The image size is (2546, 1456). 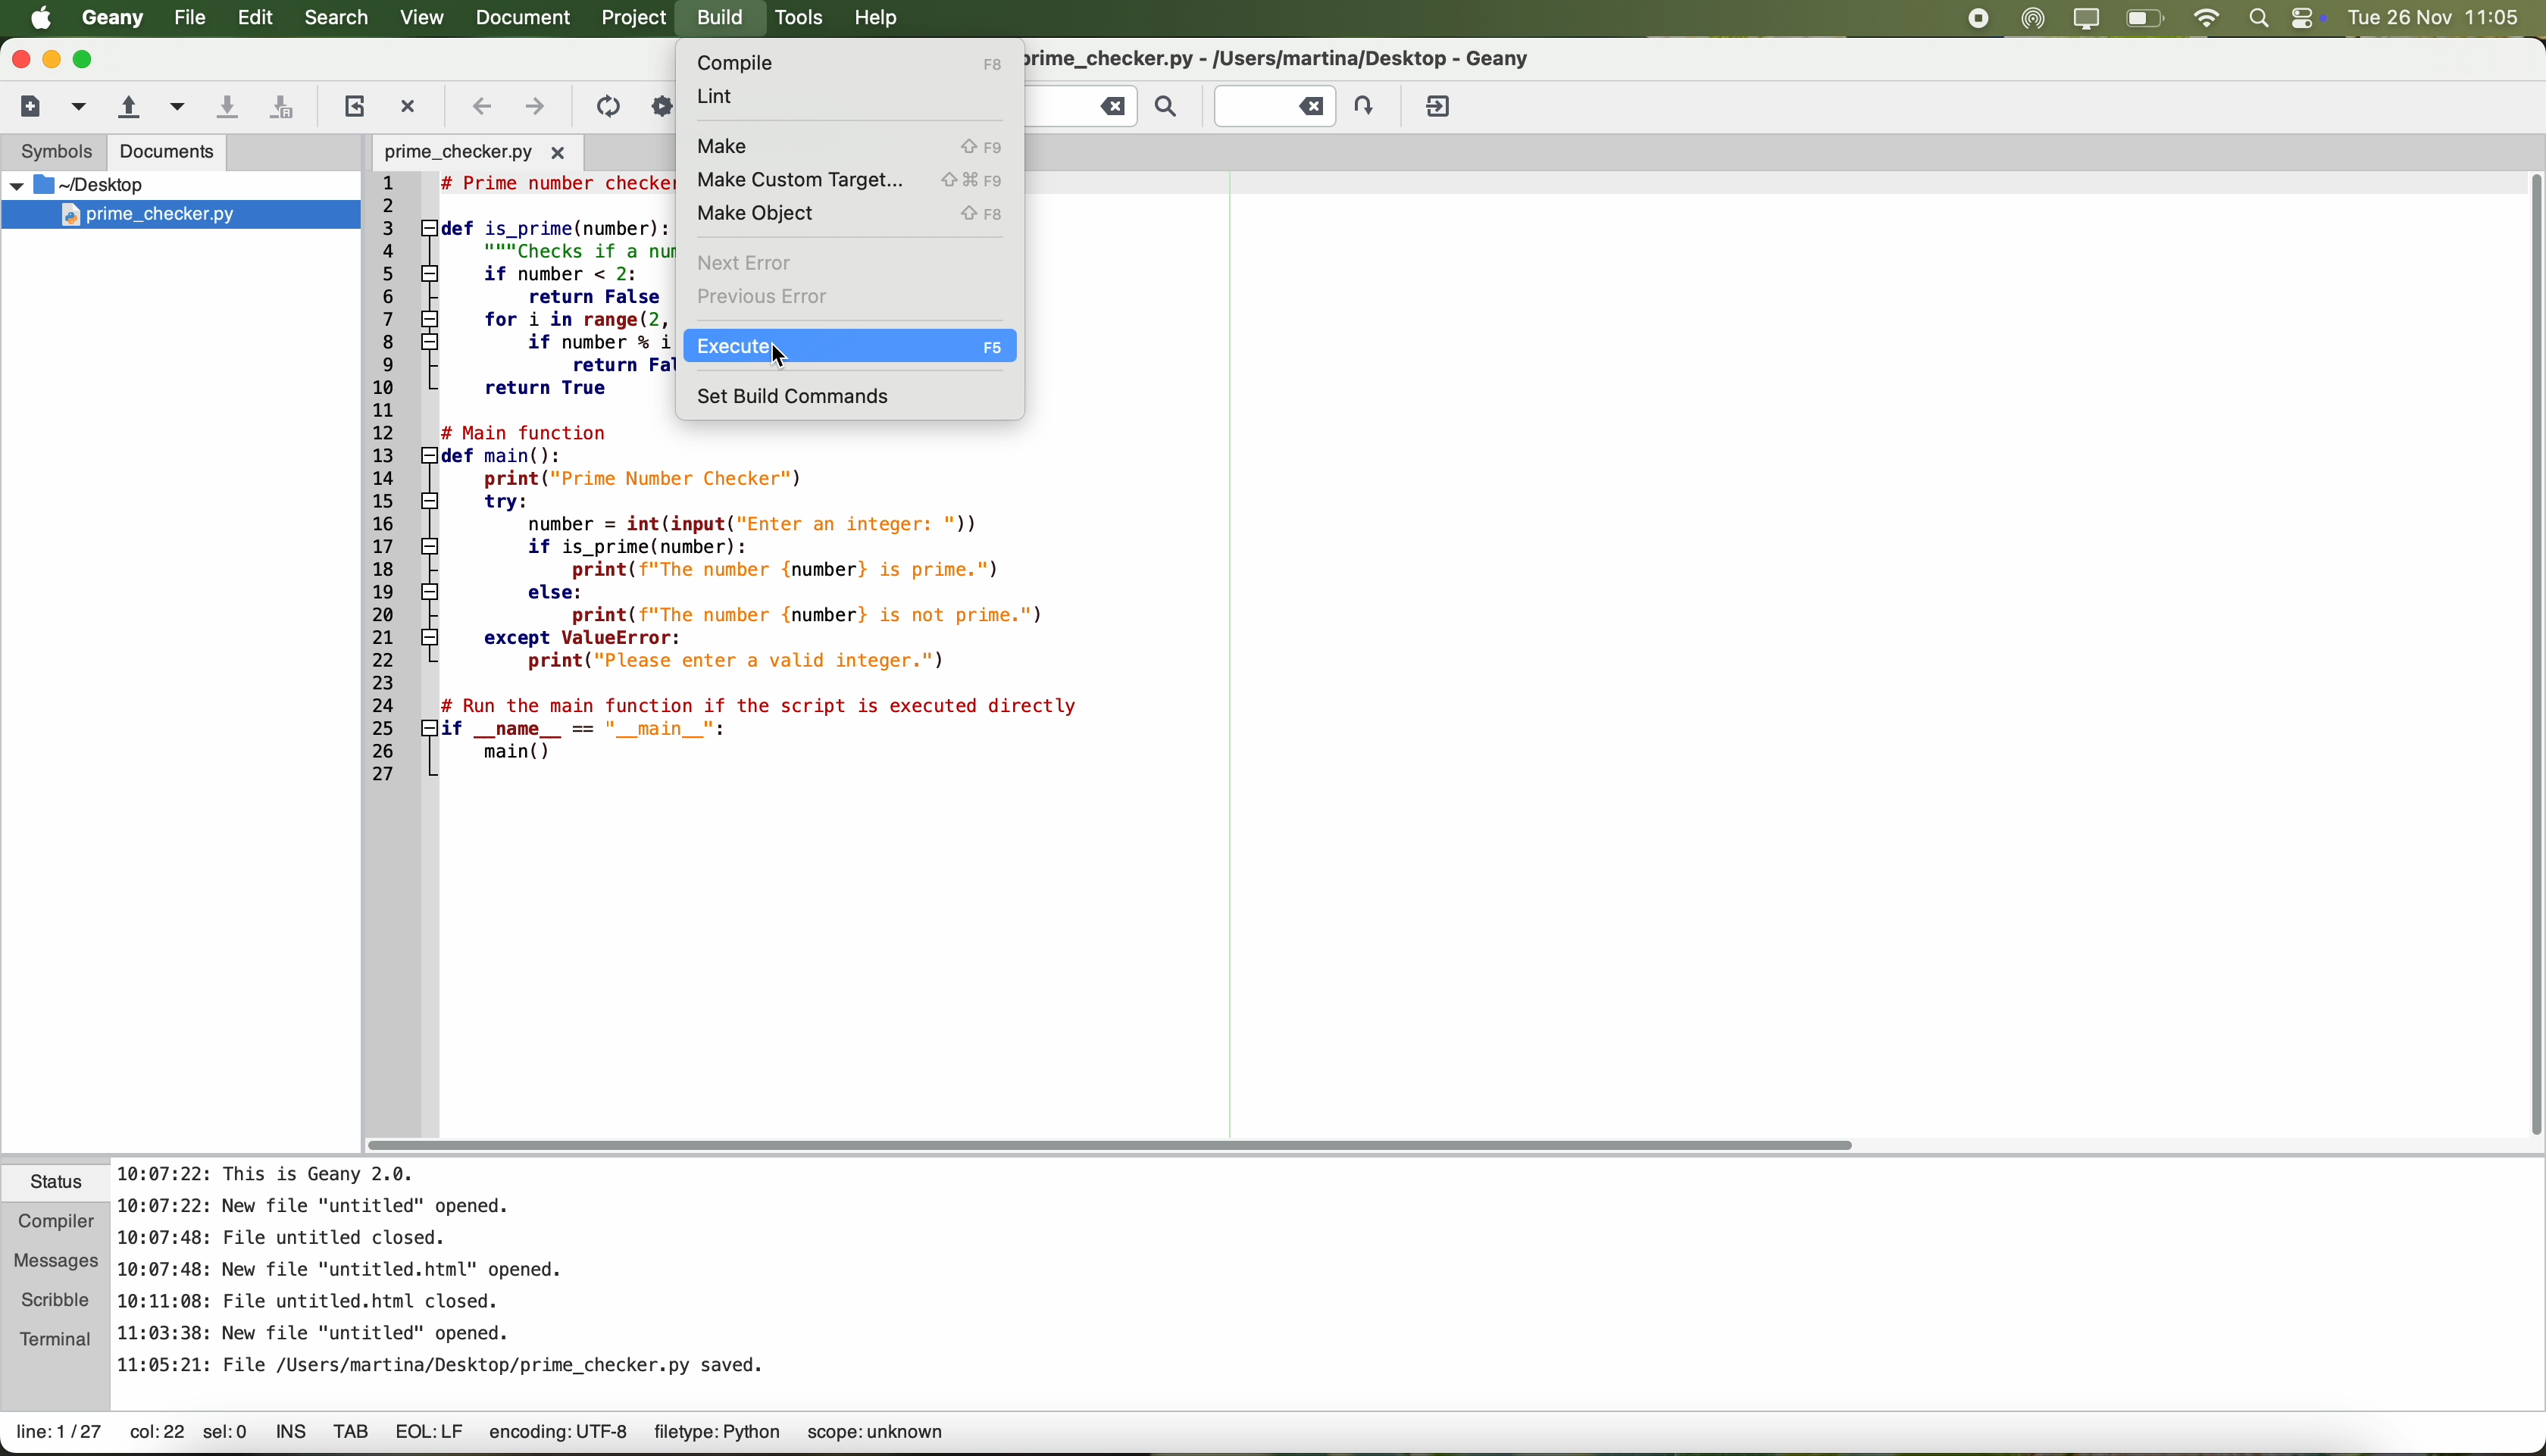 What do you see at coordinates (798, 395) in the screenshot?
I see `set build commands` at bounding box center [798, 395].